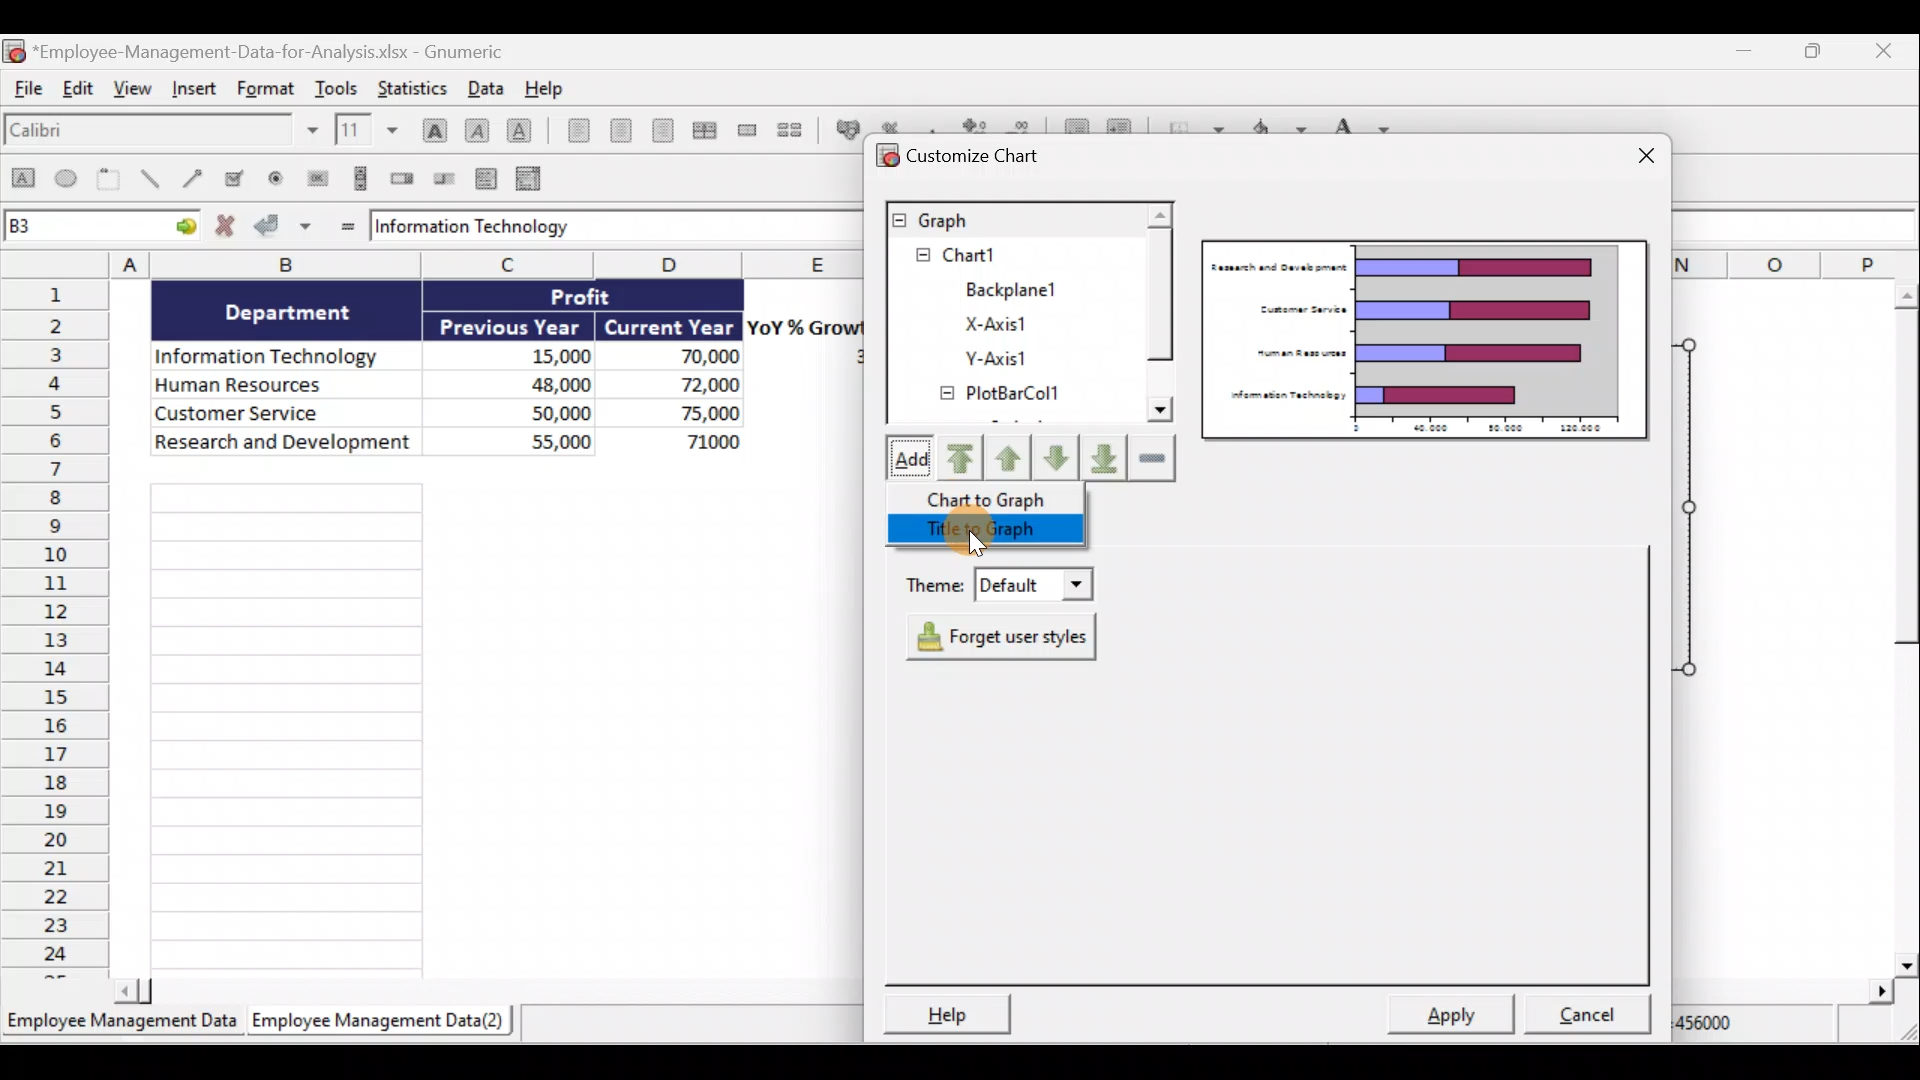 The height and width of the screenshot is (1080, 1920). What do you see at coordinates (1009, 637) in the screenshot?
I see `Forget user styles` at bounding box center [1009, 637].